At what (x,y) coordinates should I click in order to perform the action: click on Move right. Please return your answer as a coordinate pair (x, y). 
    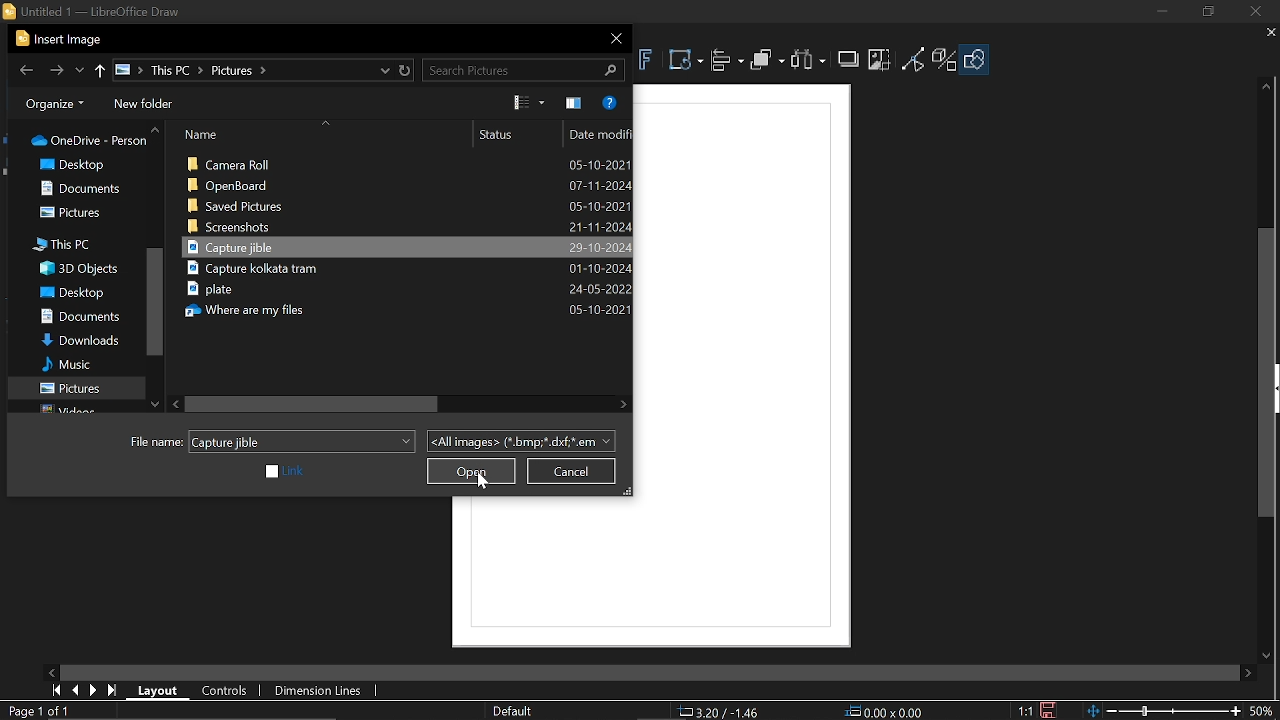
    Looking at the image, I should click on (627, 404).